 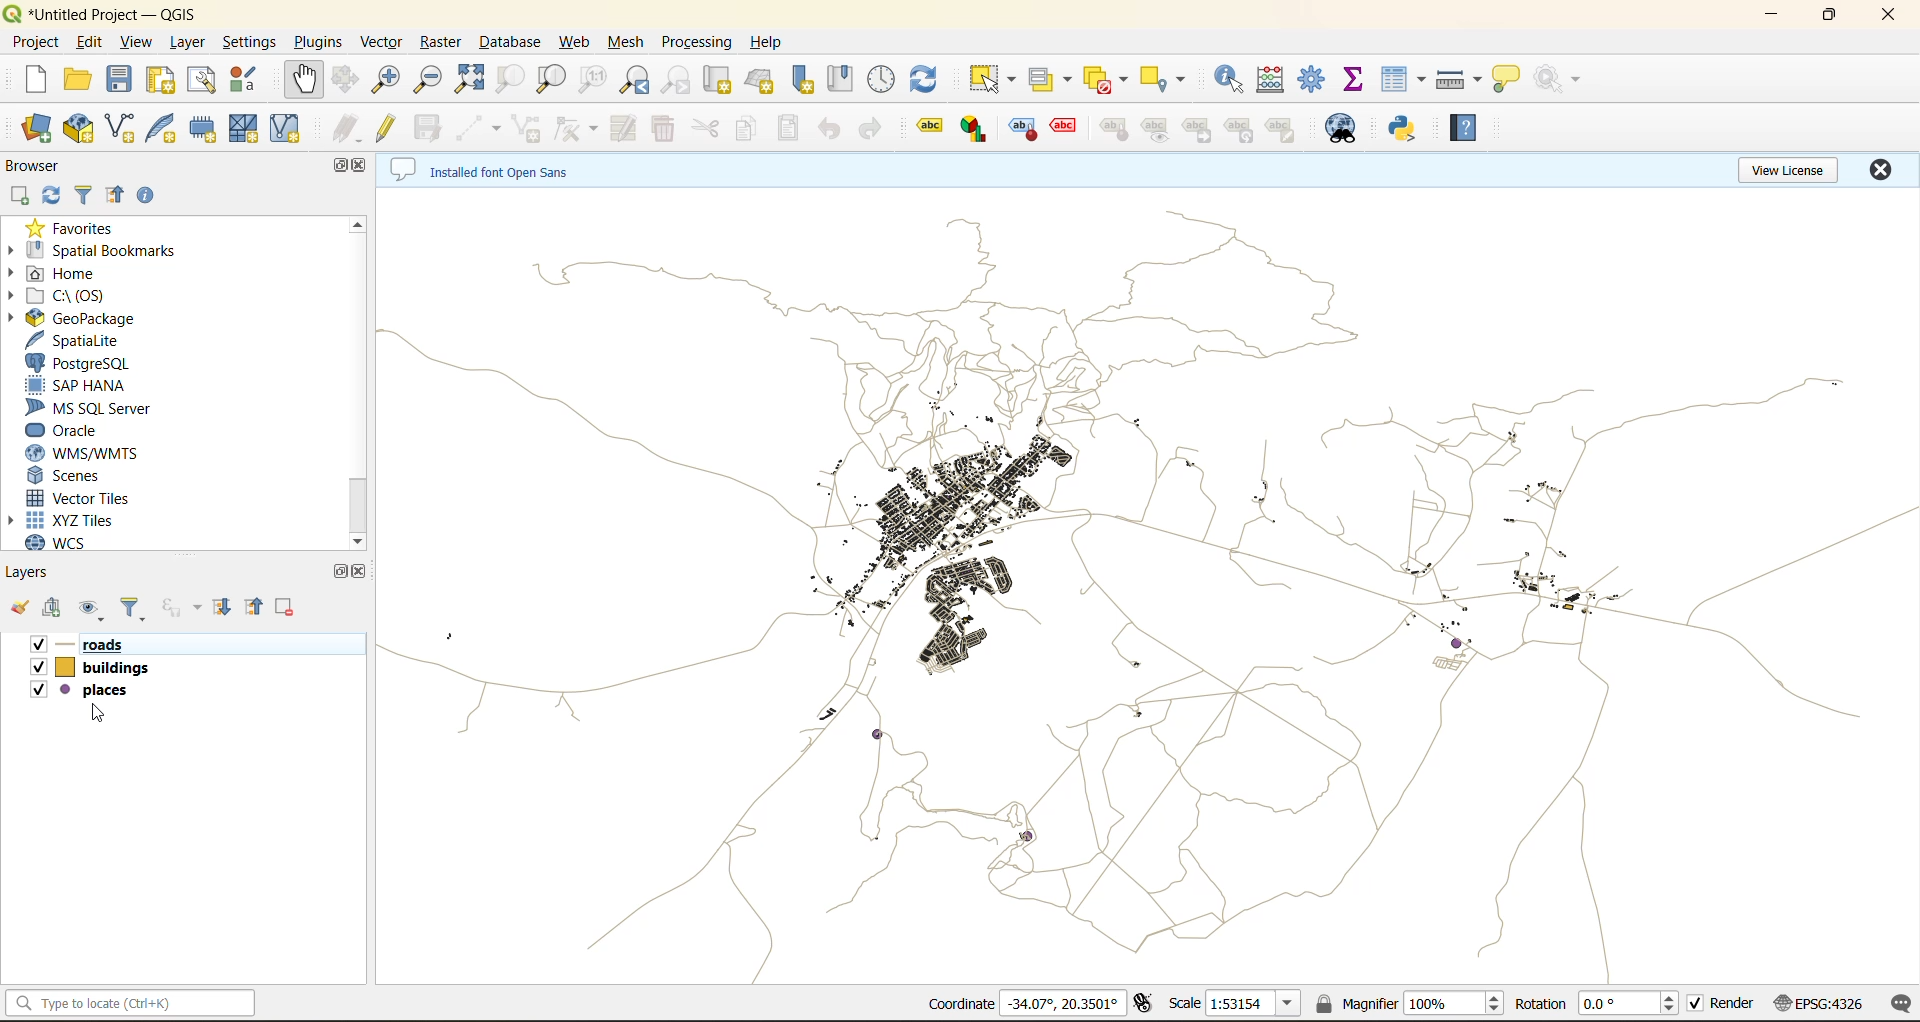 I want to click on filter, so click(x=131, y=607).